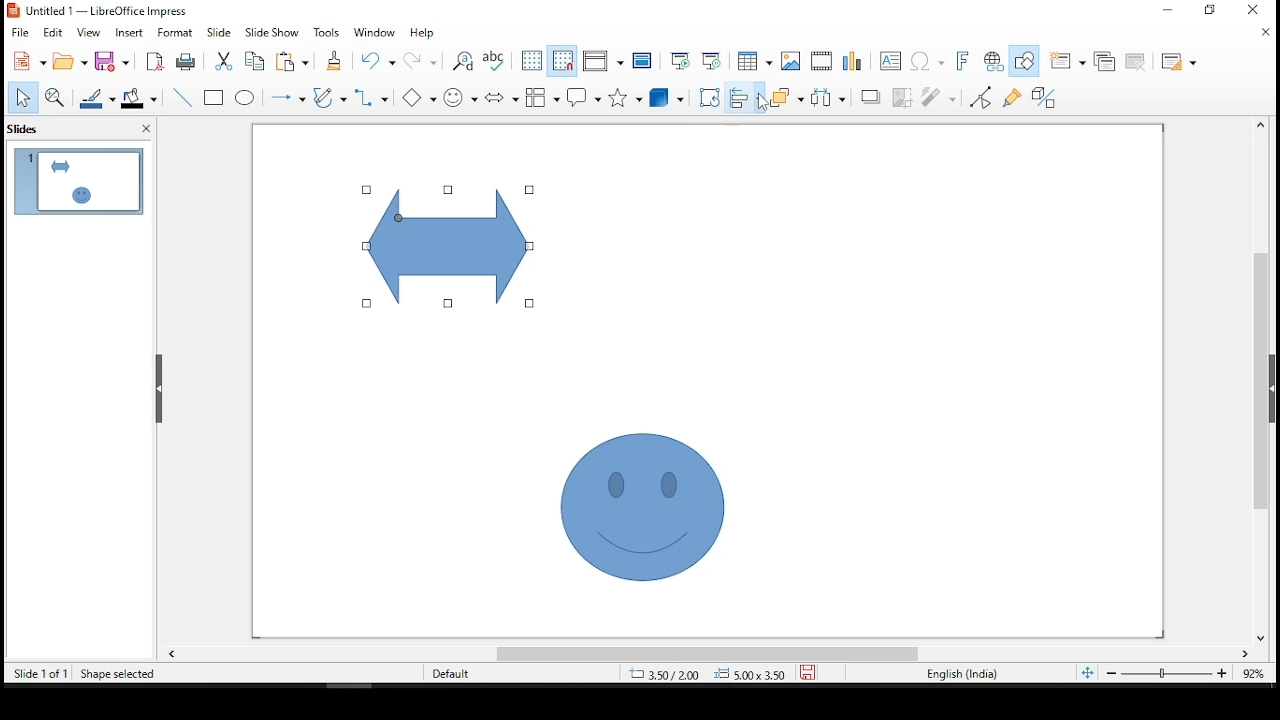  What do you see at coordinates (377, 33) in the screenshot?
I see `window` at bounding box center [377, 33].